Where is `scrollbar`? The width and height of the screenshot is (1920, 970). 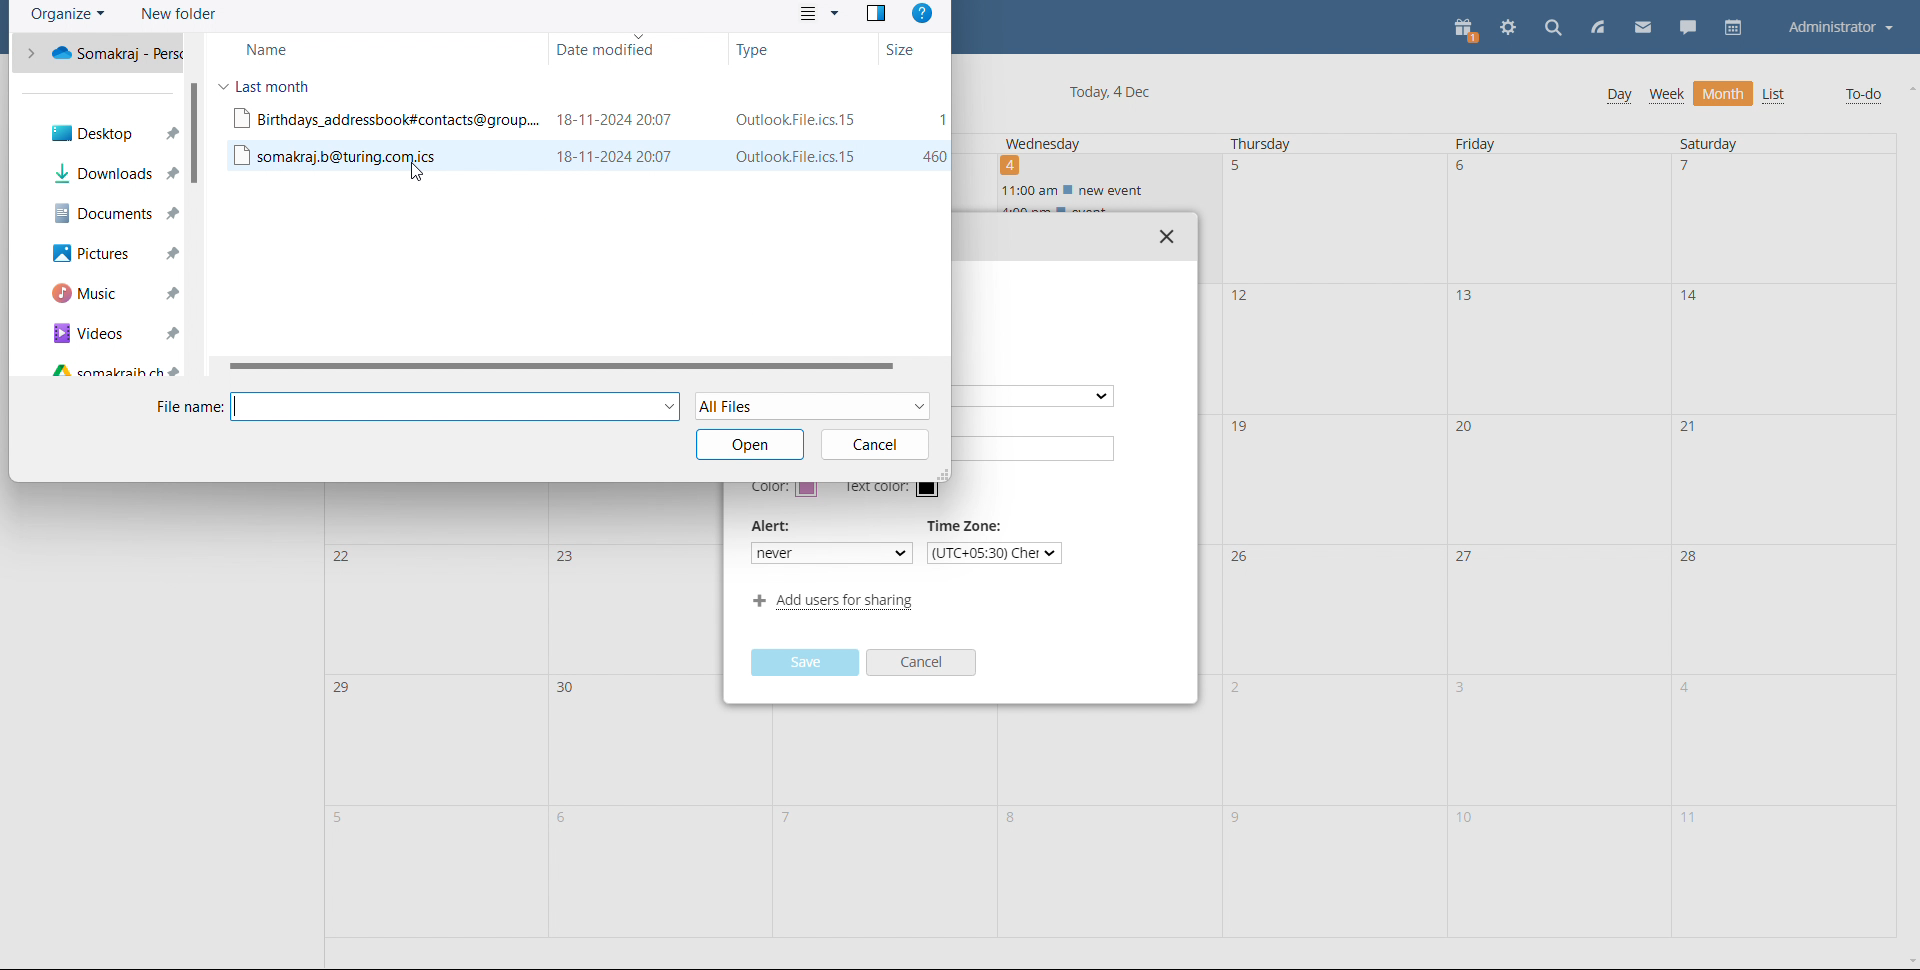
scrollbar is located at coordinates (196, 132).